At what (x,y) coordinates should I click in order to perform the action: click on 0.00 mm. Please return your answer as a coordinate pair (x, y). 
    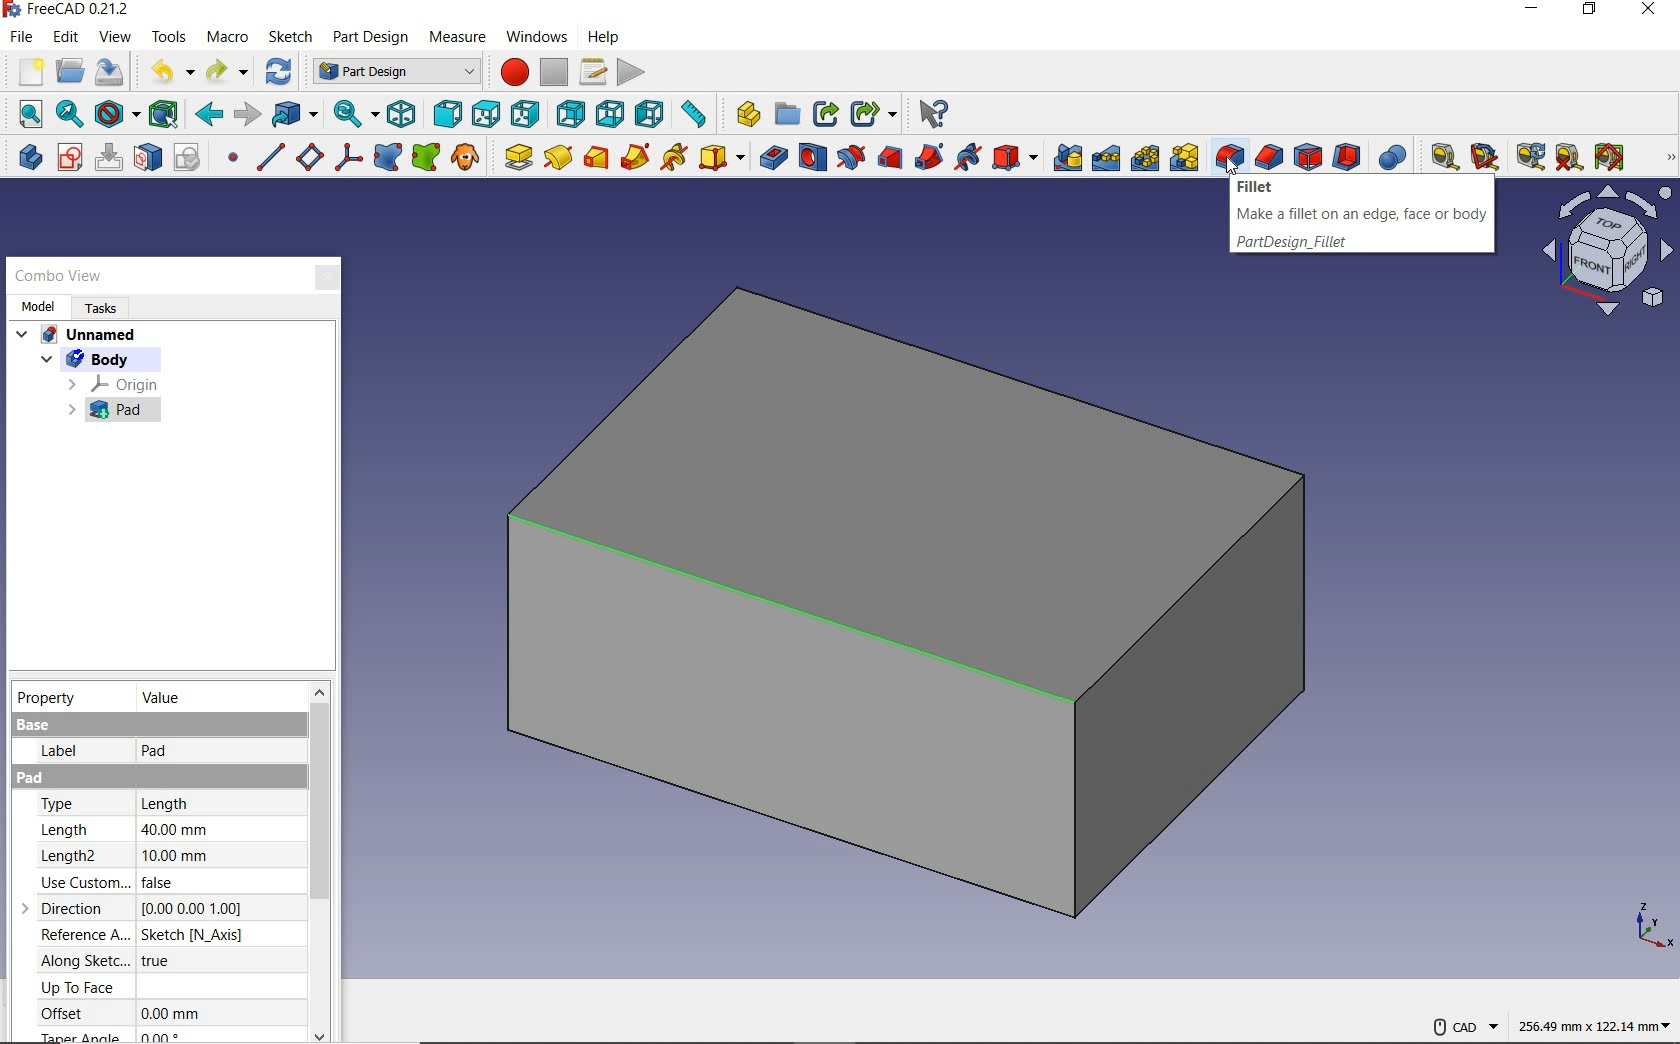
    Looking at the image, I should click on (169, 1013).